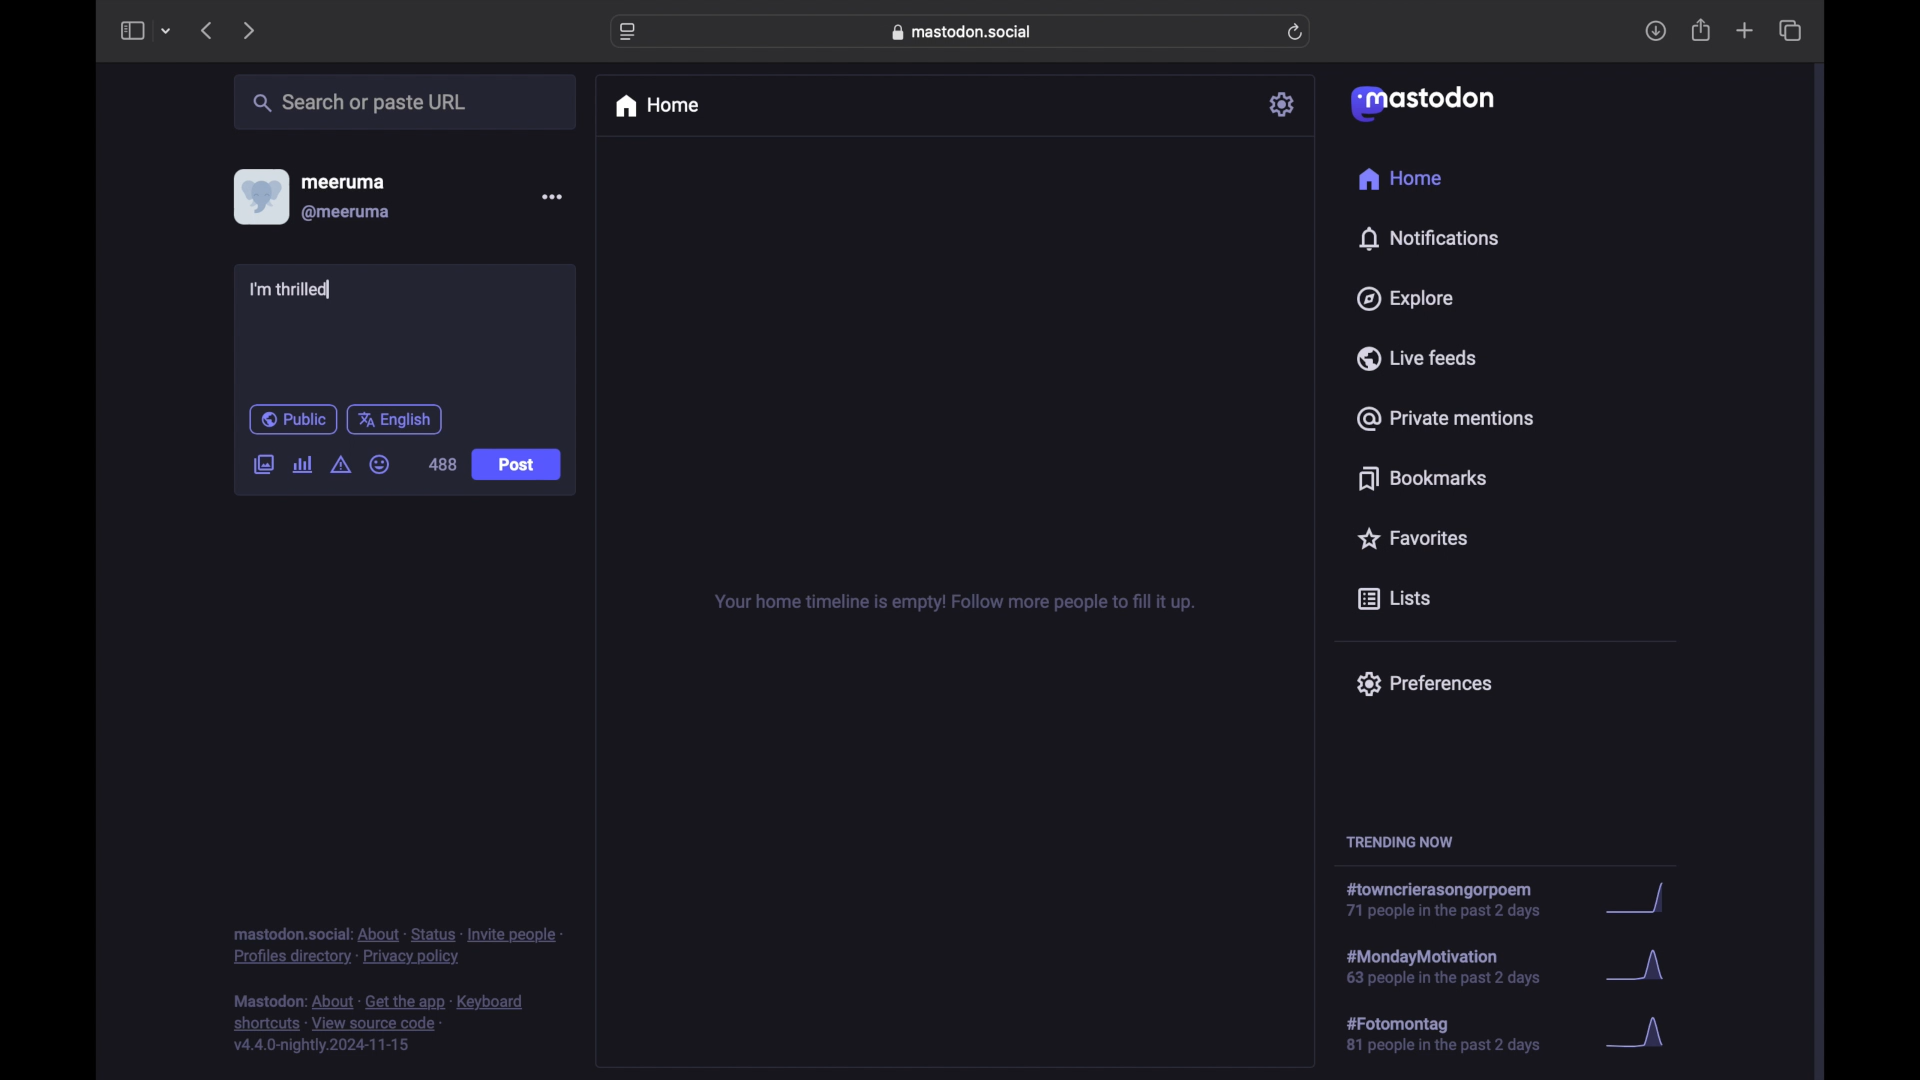 Image resolution: width=1920 pixels, height=1080 pixels. I want to click on footnote, so click(397, 947).